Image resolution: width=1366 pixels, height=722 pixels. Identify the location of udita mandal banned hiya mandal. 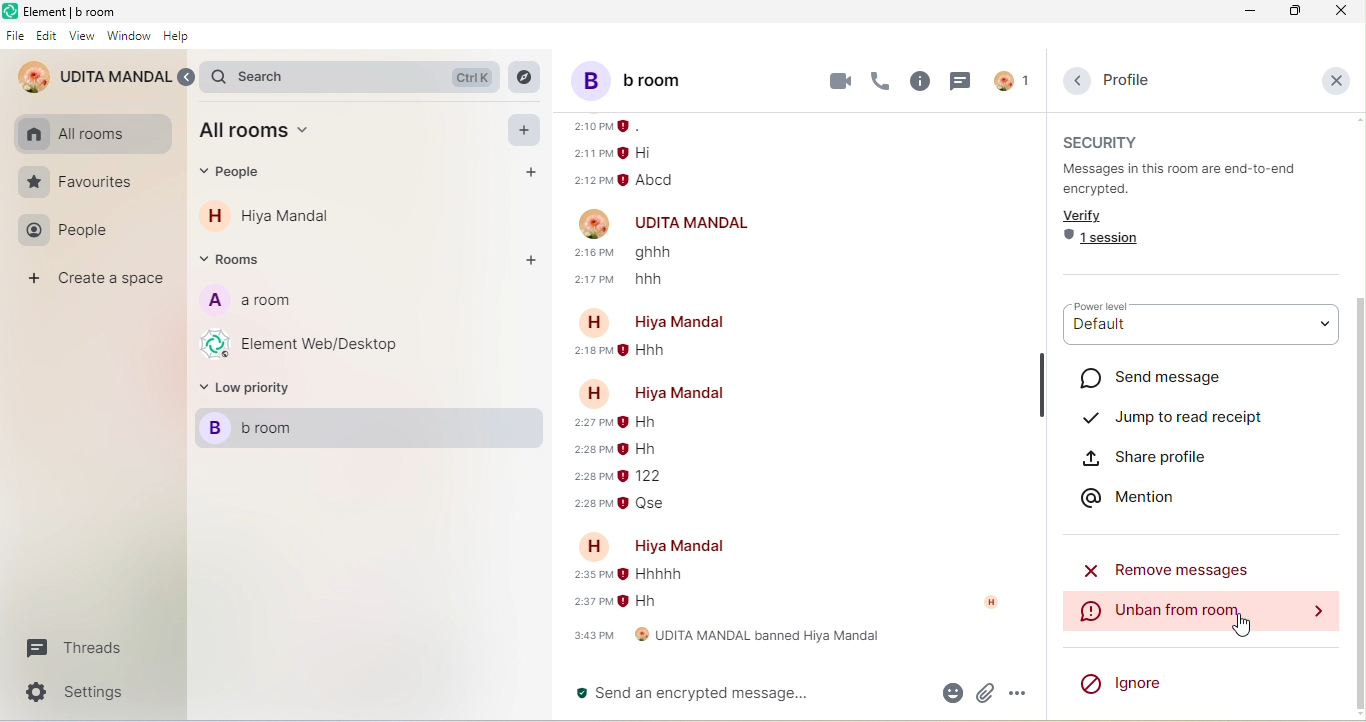
(725, 639).